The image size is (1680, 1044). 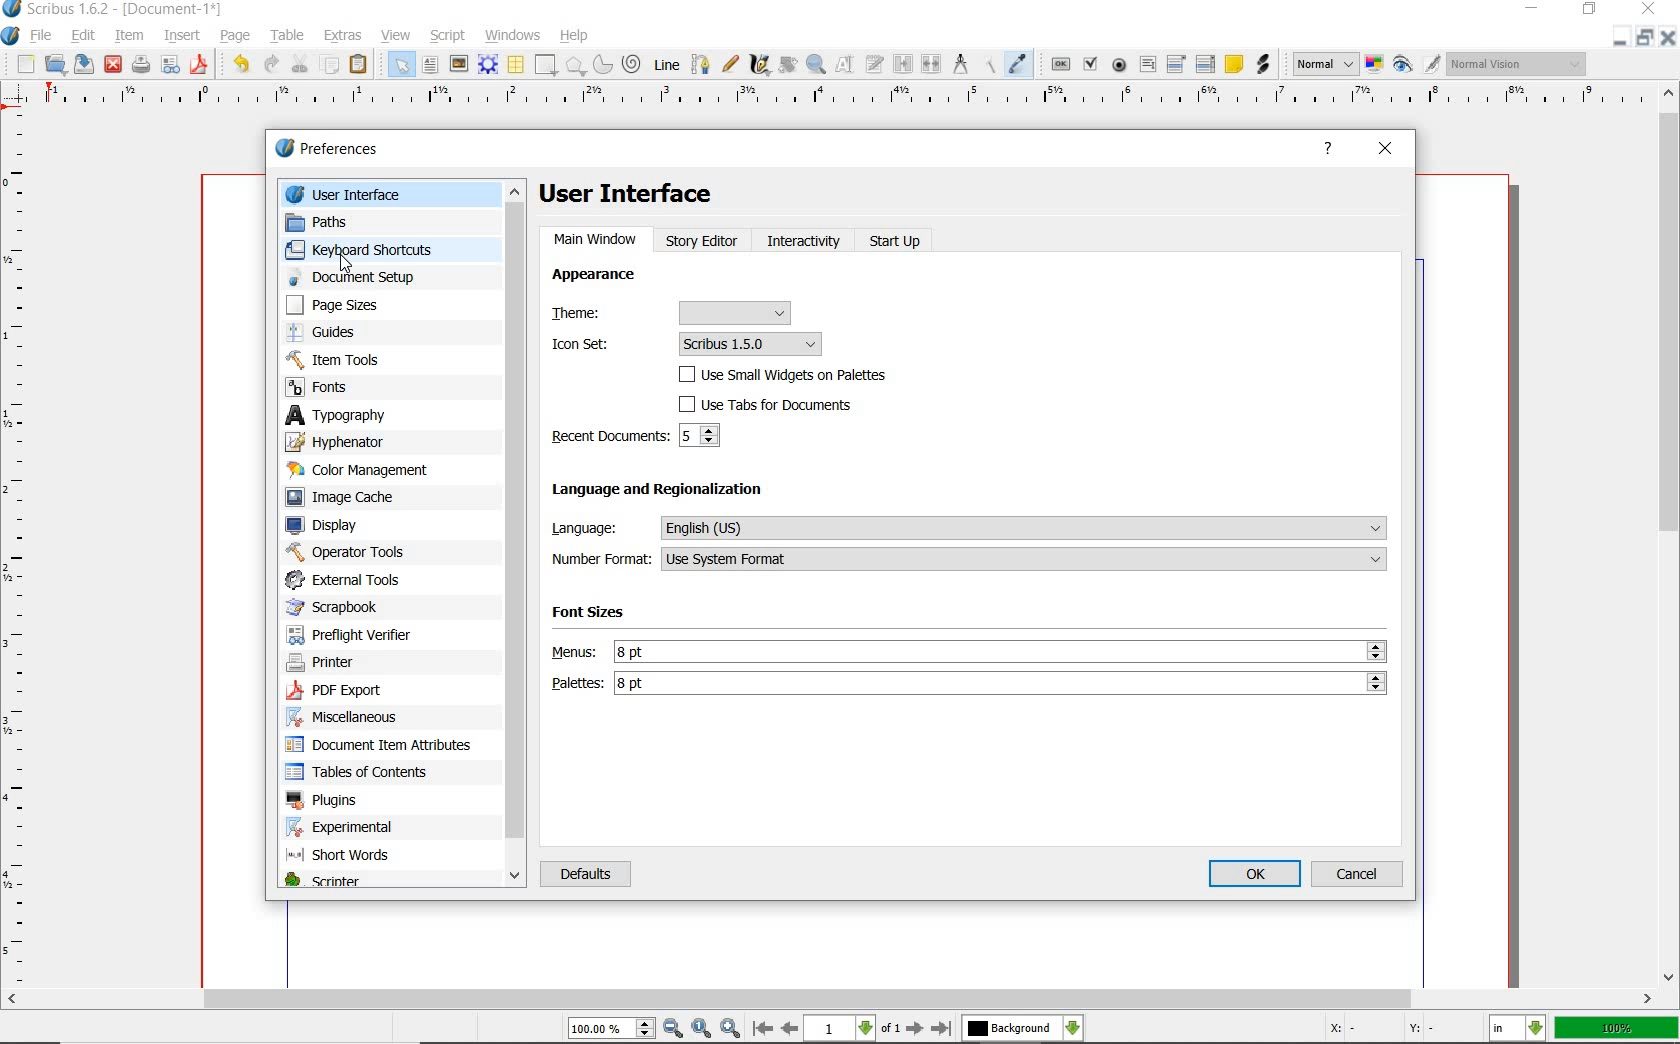 What do you see at coordinates (1234, 64) in the screenshot?
I see `text annotation` at bounding box center [1234, 64].